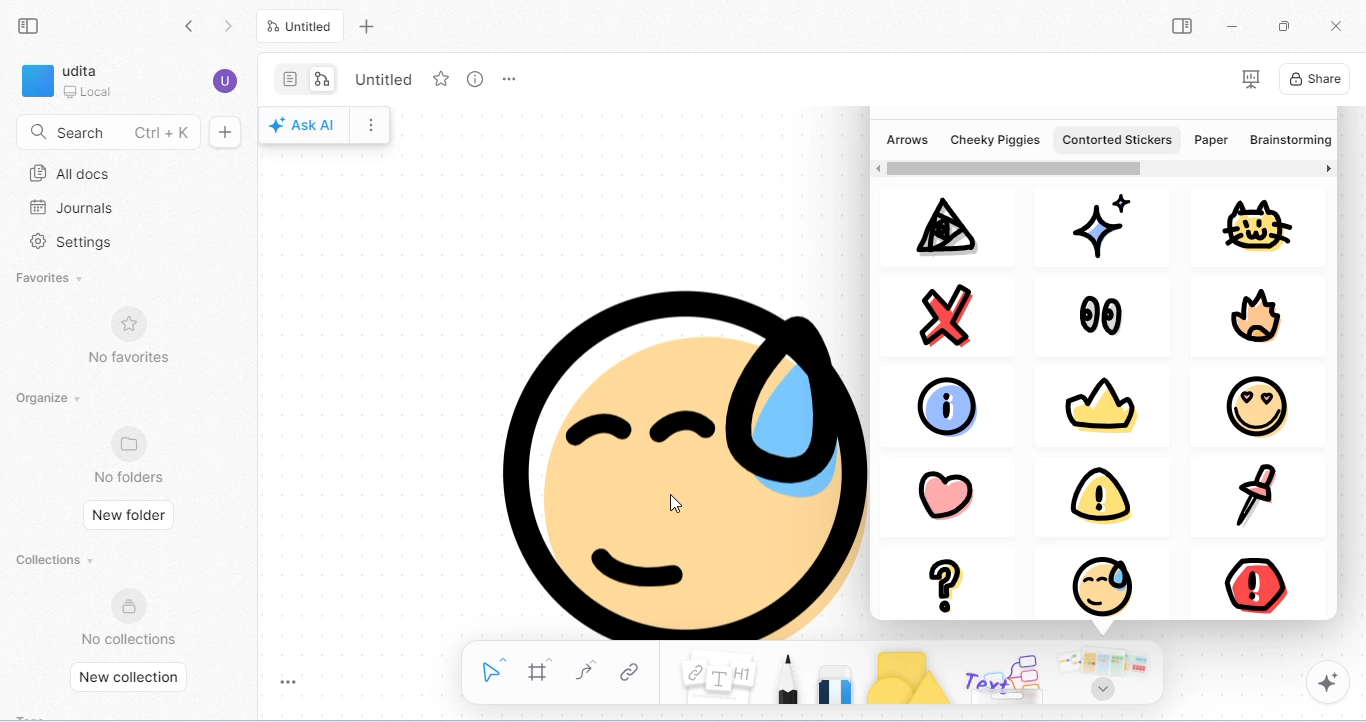 The height and width of the screenshot is (722, 1366). What do you see at coordinates (494, 668) in the screenshot?
I see `select` at bounding box center [494, 668].